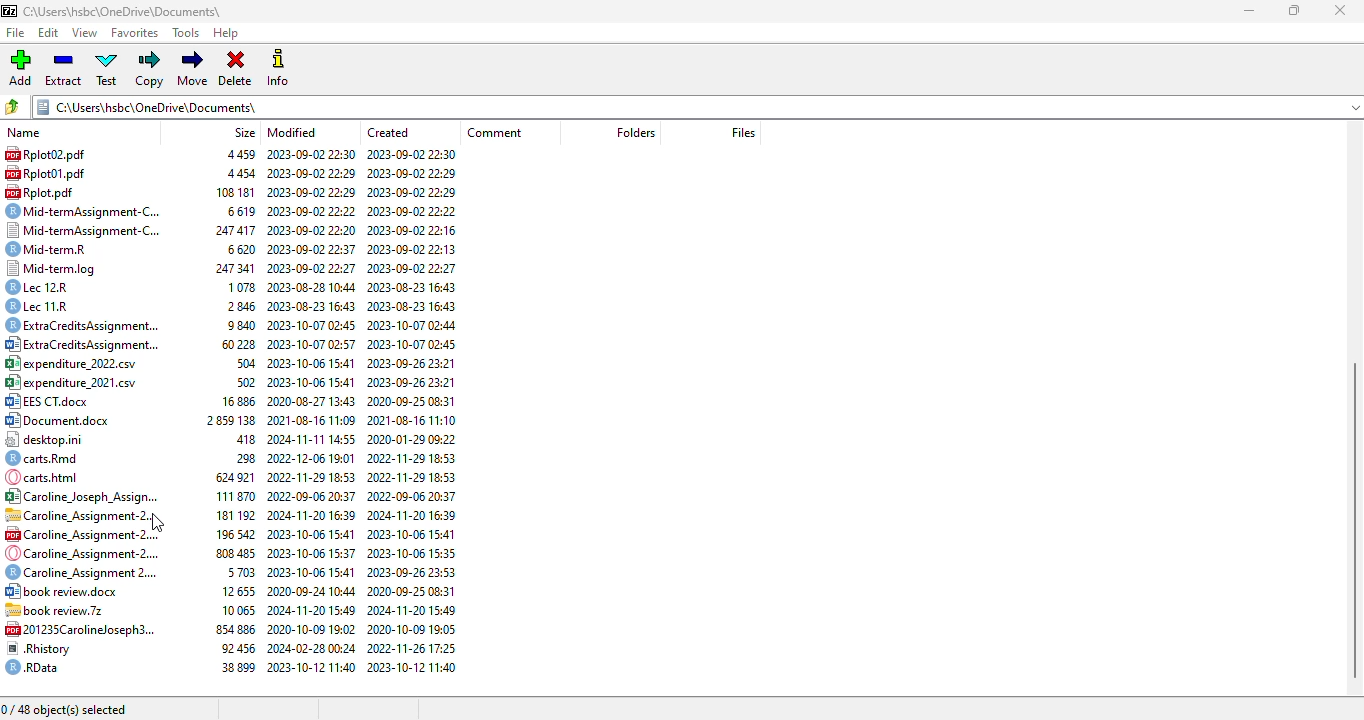  I want to click on 6619, so click(241, 210).